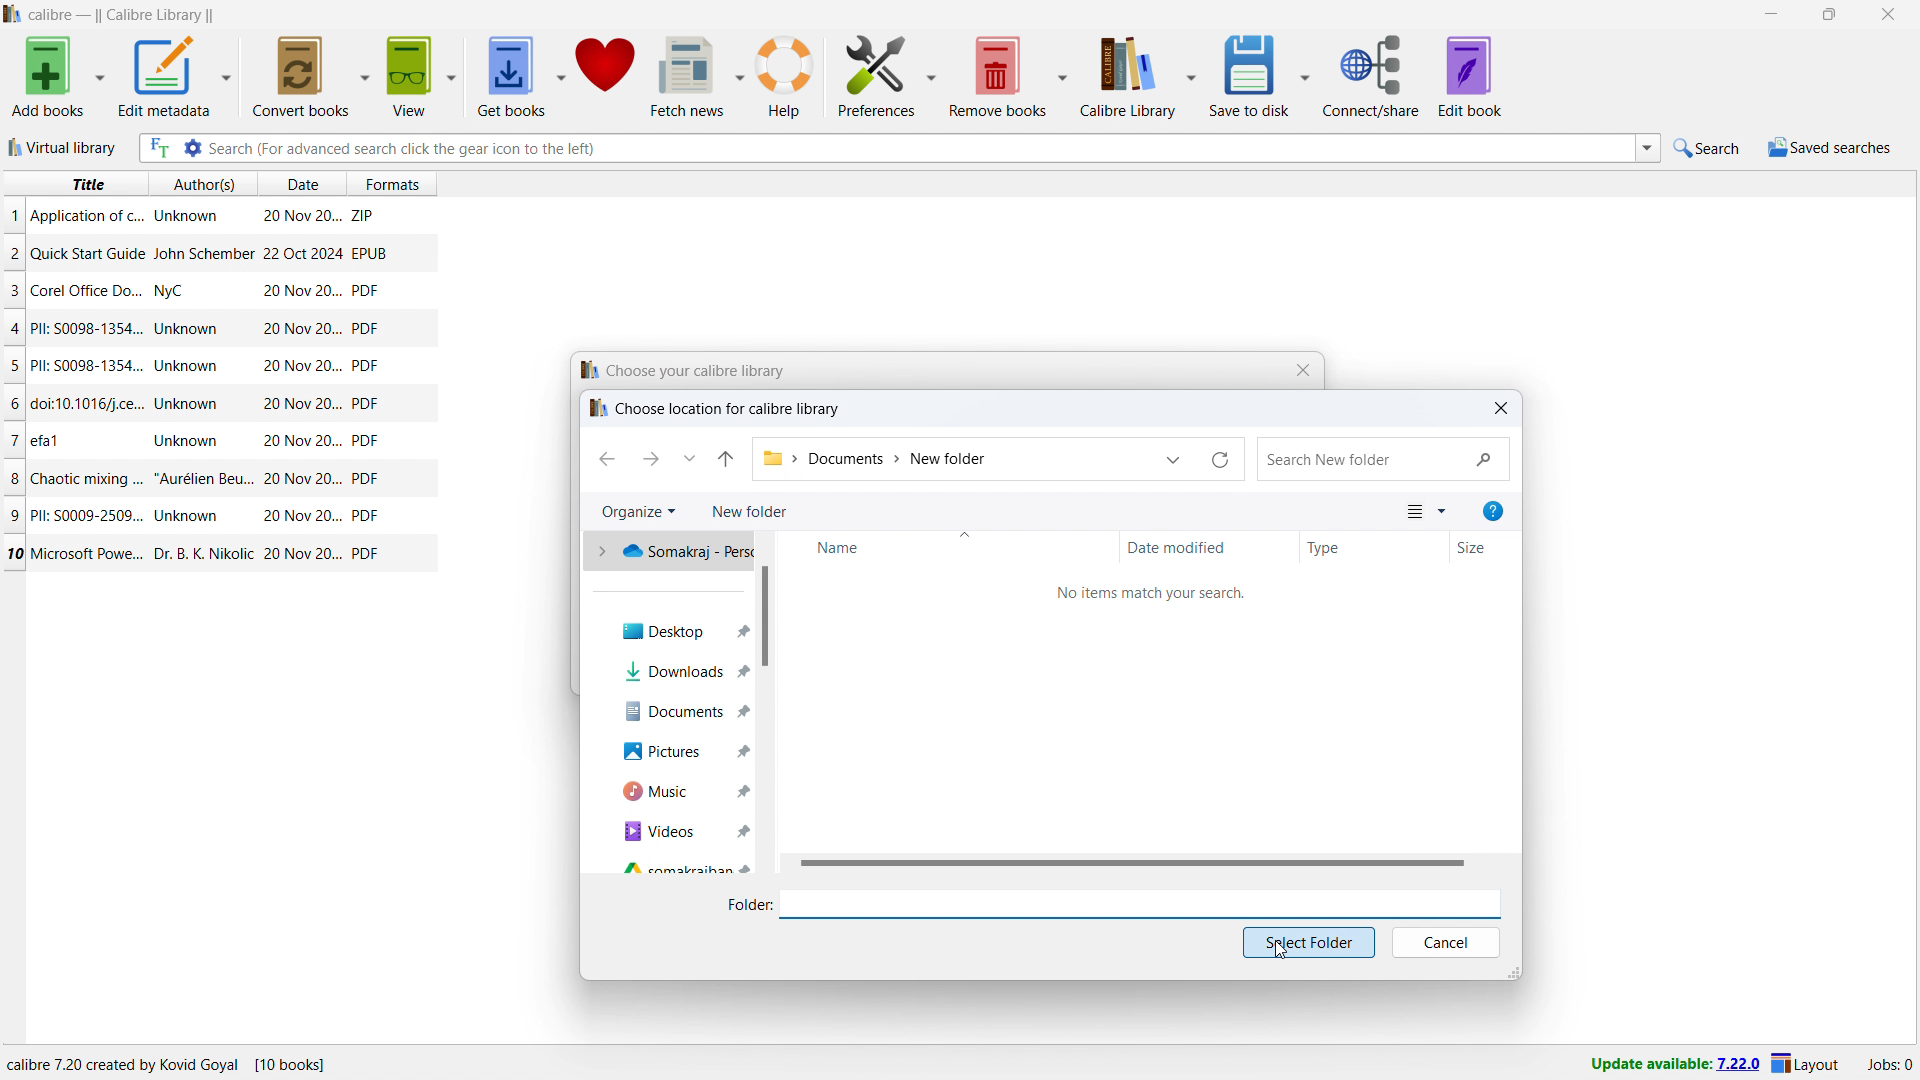 The height and width of the screenshot is (1080, 1920). What do you see at coordinates (669, 791) in the screenshot?
I see `Music` at bounding box center [669, 791].